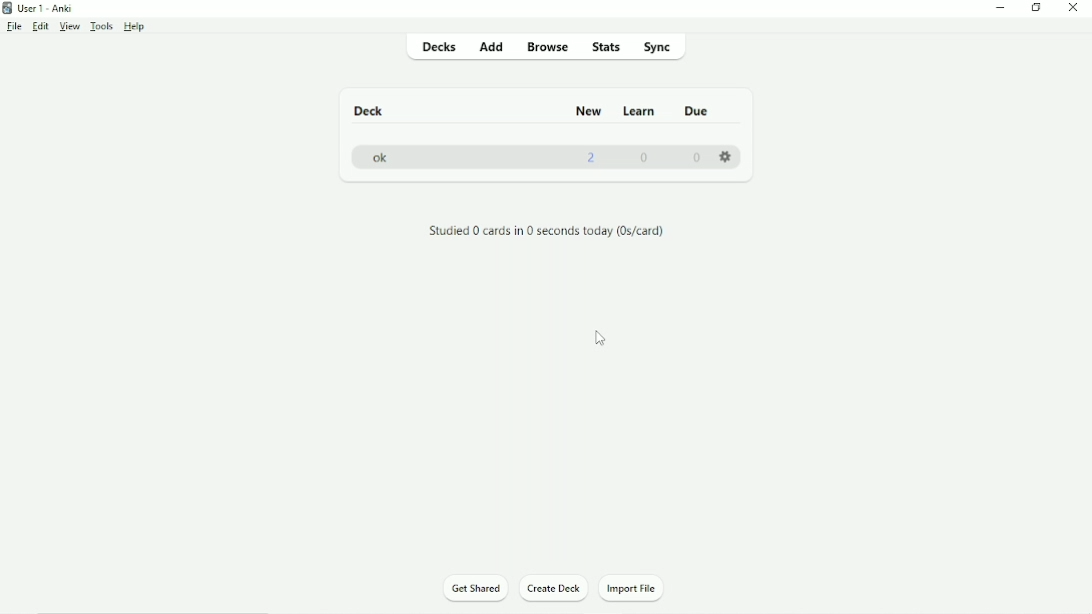  What do you see at coordinates (14, 26) in the screenshot?
I see `File` at bounding box center [14, 26].